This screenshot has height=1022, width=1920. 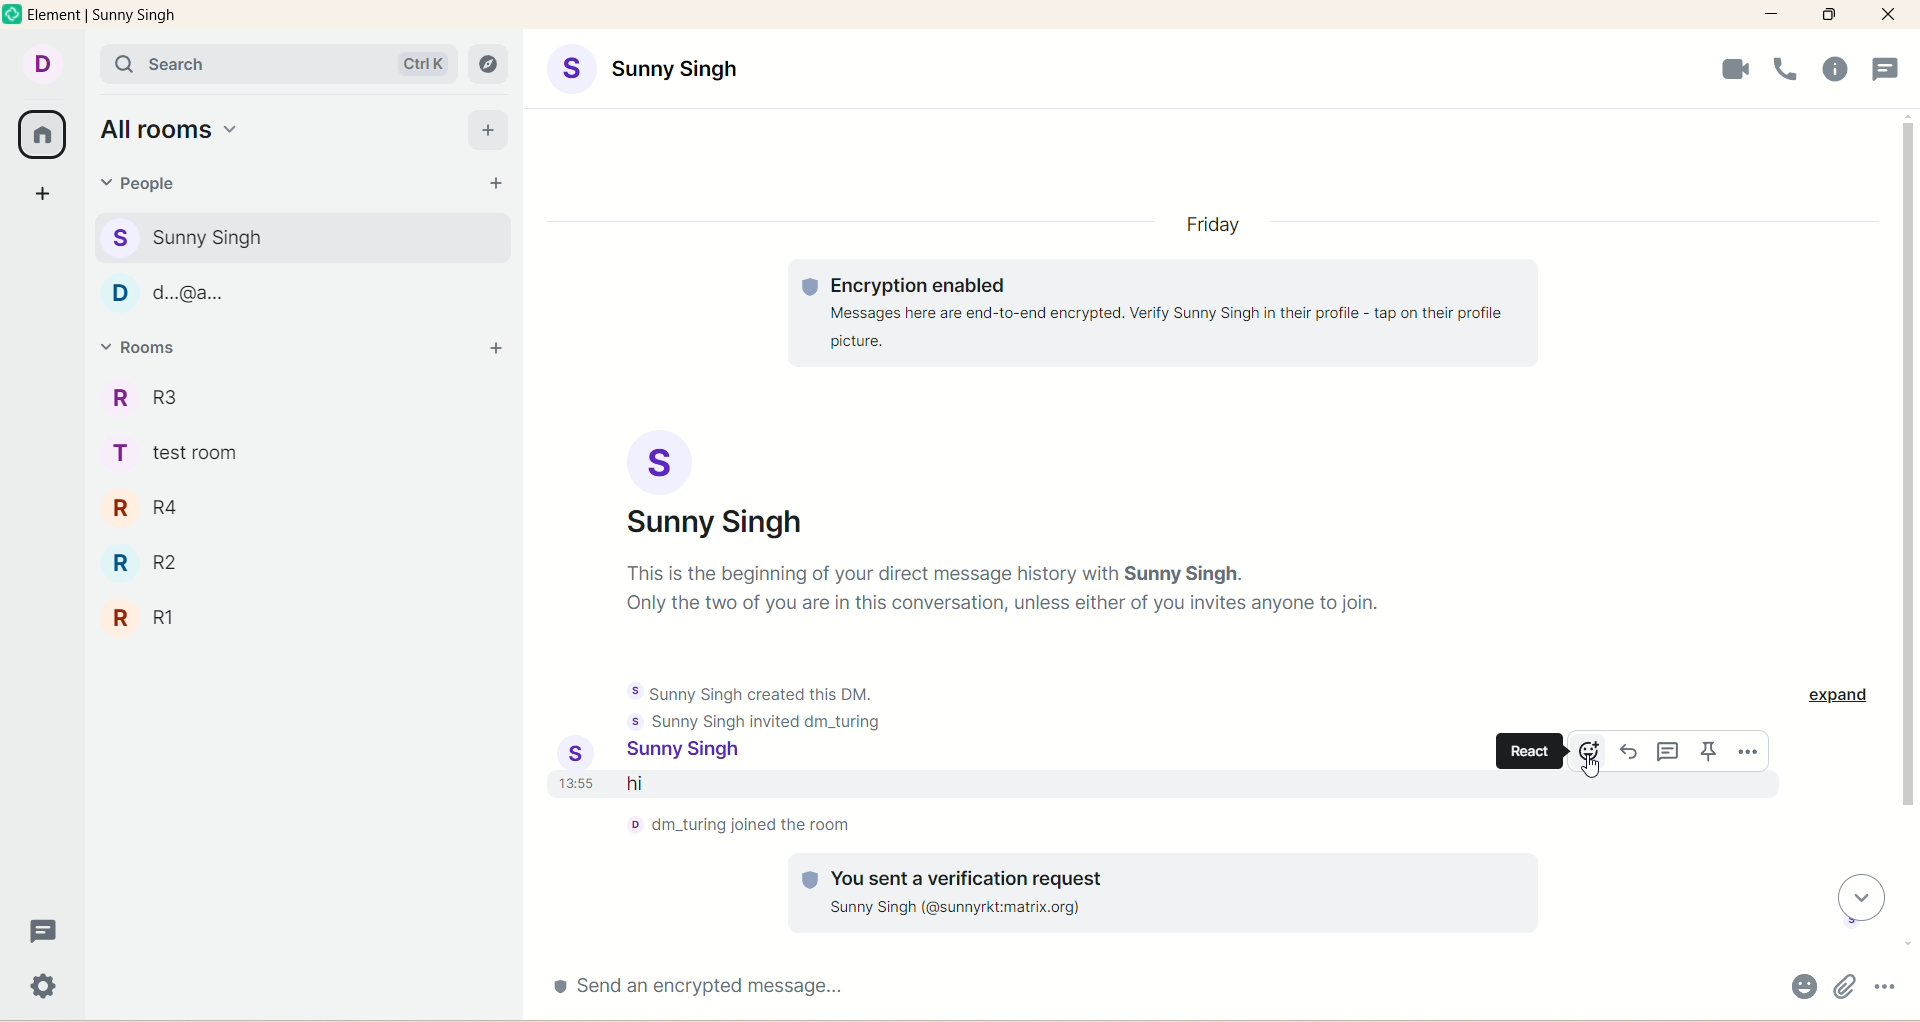 What do you see at coordinates (643, 69) in the screenshot?
I see `account` at bounding box center [643, 69].